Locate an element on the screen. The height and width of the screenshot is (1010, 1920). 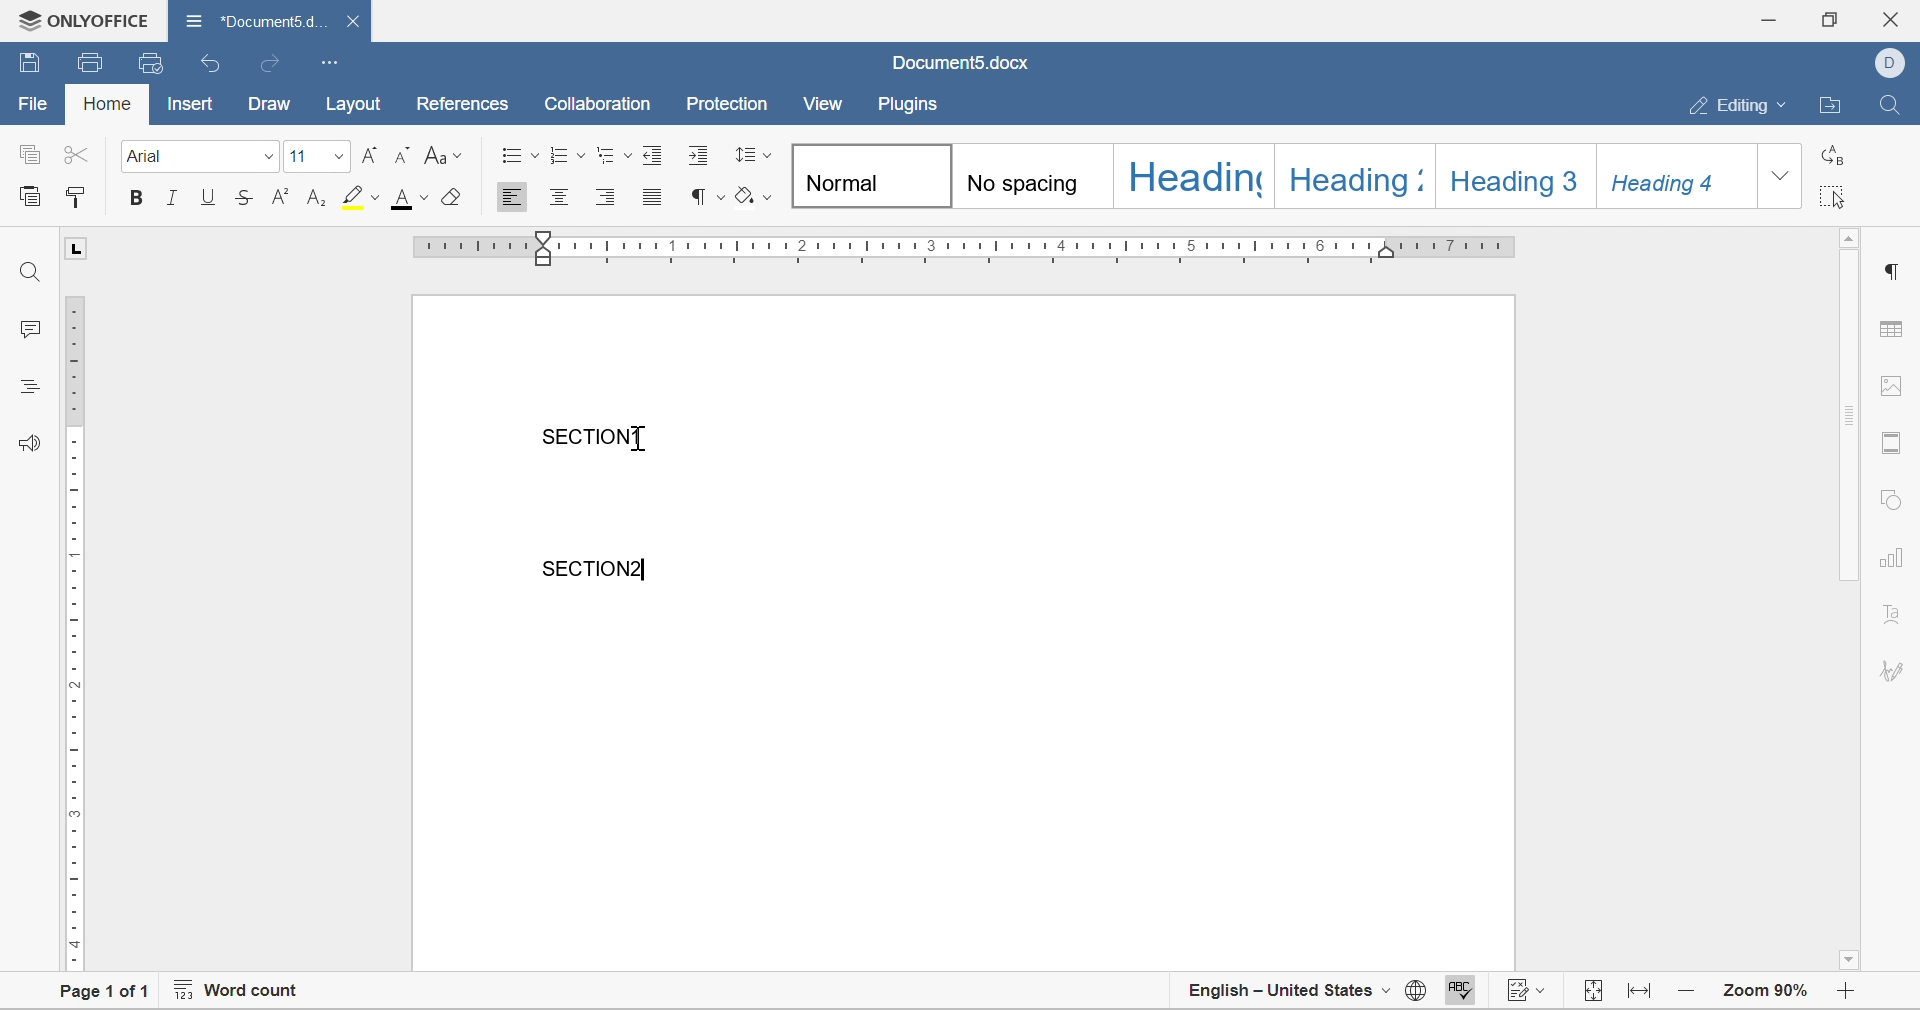
strikethrough is located at coordinates (244, 197).